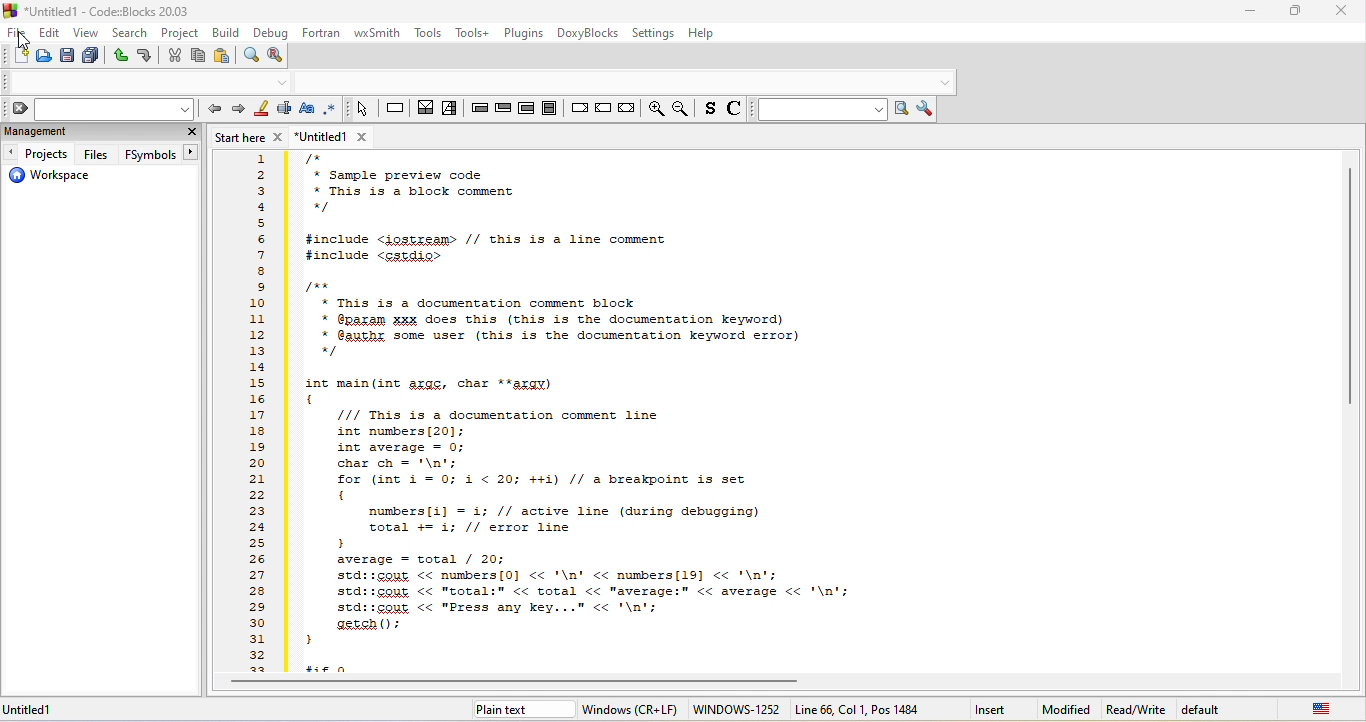 This screenshot has width=1366, height=722. I want to click on next, so click(237, 112).